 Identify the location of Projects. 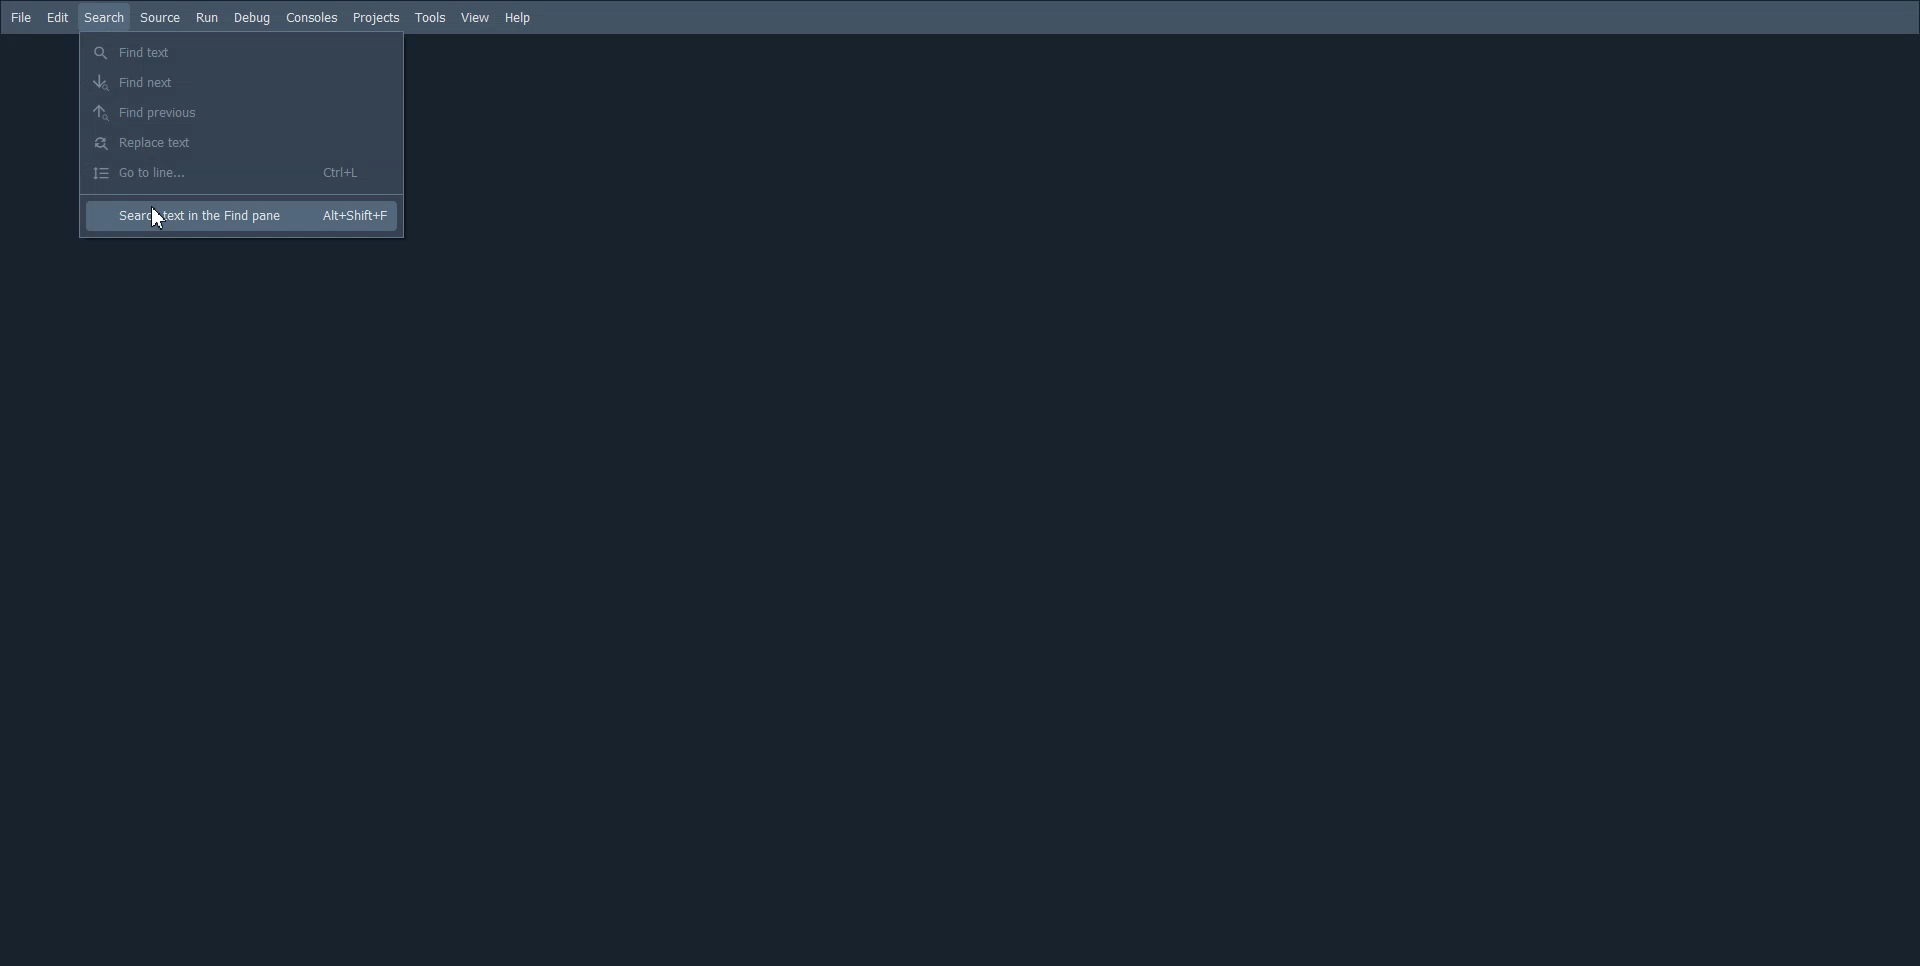
(375, 18).